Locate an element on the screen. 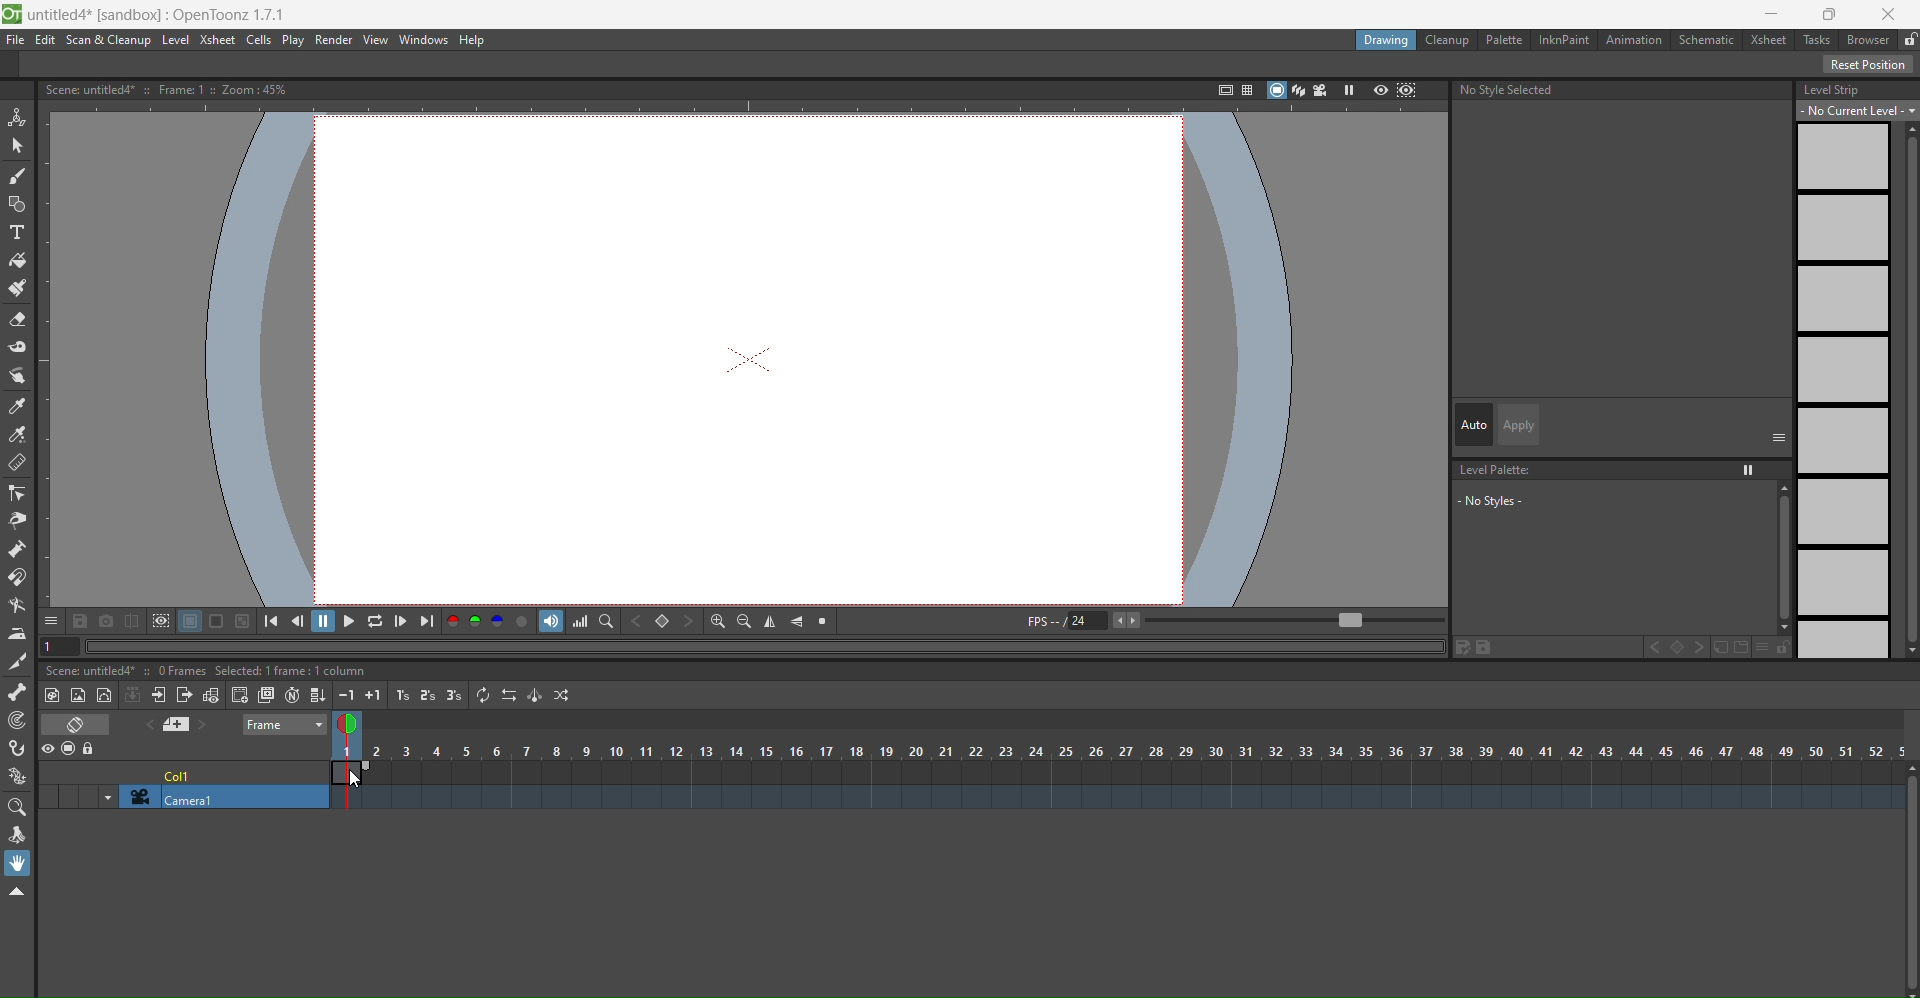 The height and width of the screenshot is (998, 1920). tool is located at coordinates (160, 621).